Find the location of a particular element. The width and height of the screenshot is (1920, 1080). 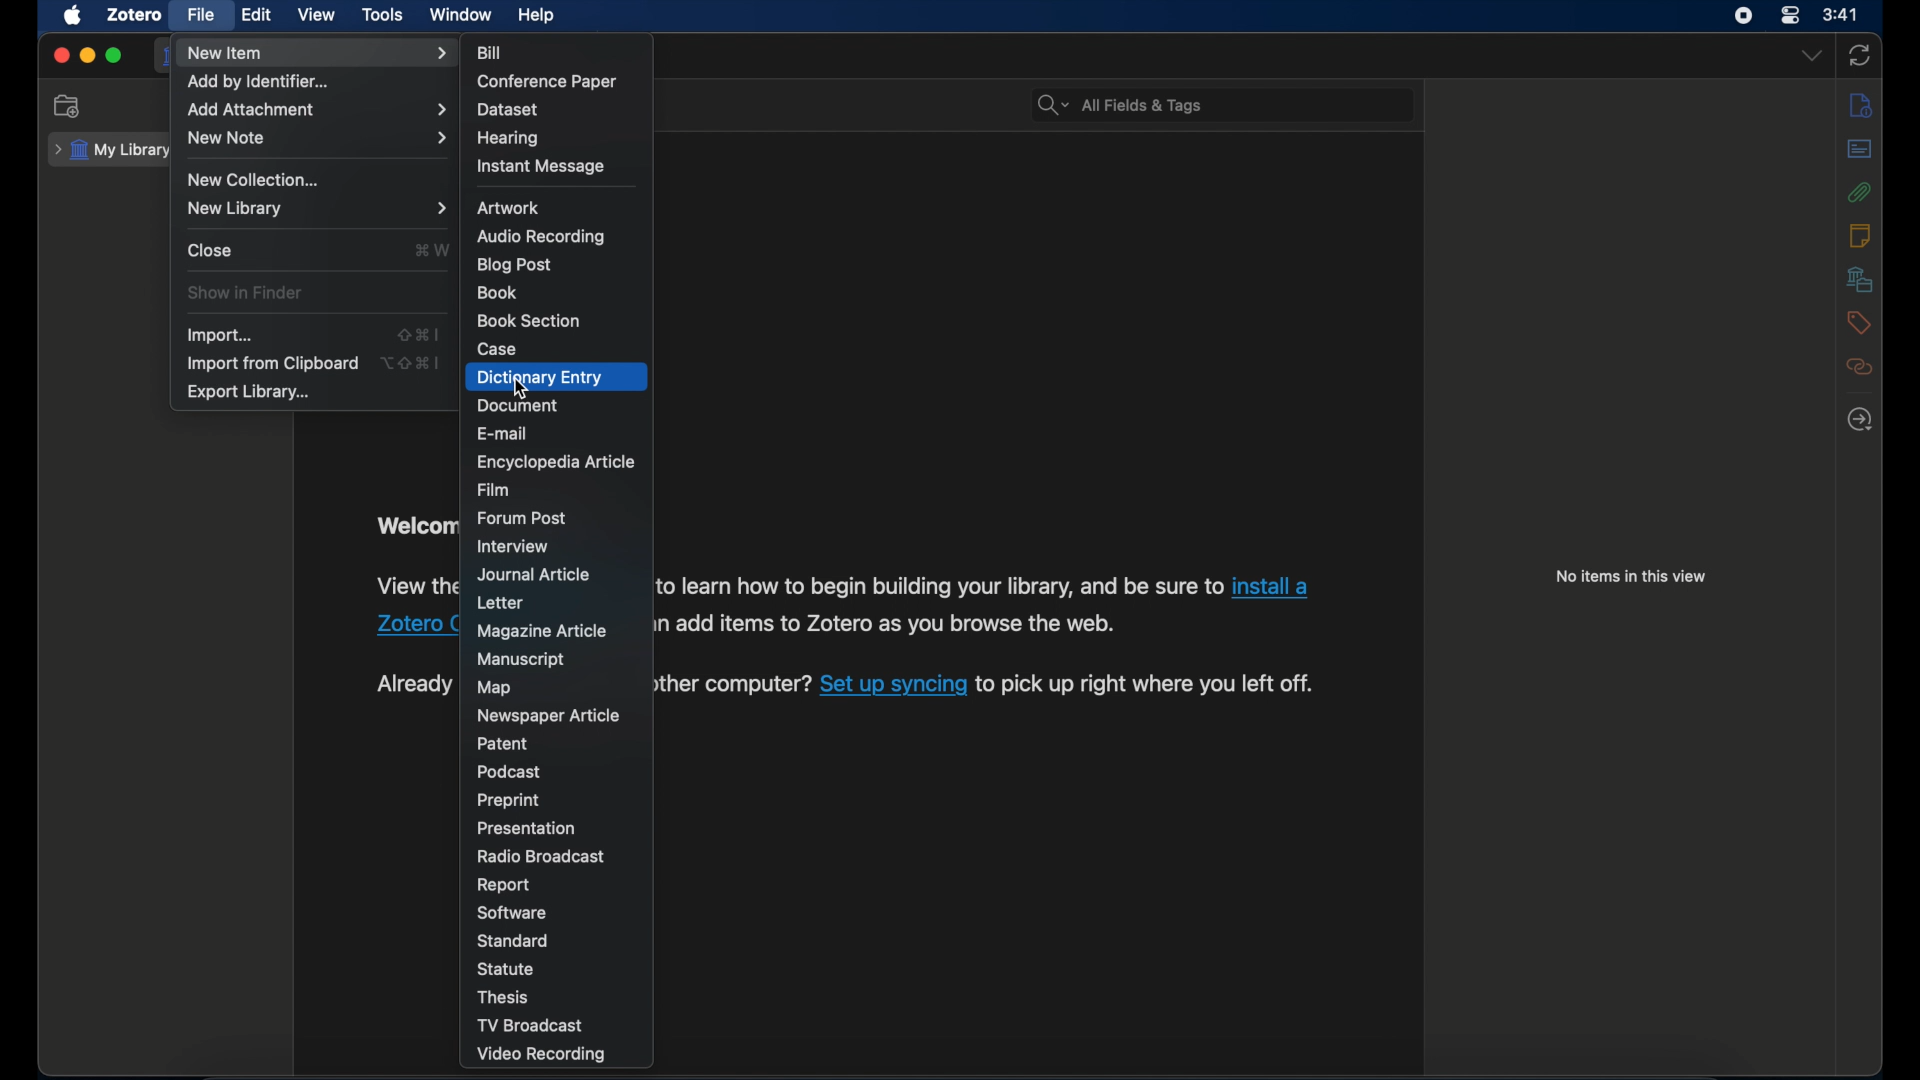

3.41 is located at coordinates (1841, 16).